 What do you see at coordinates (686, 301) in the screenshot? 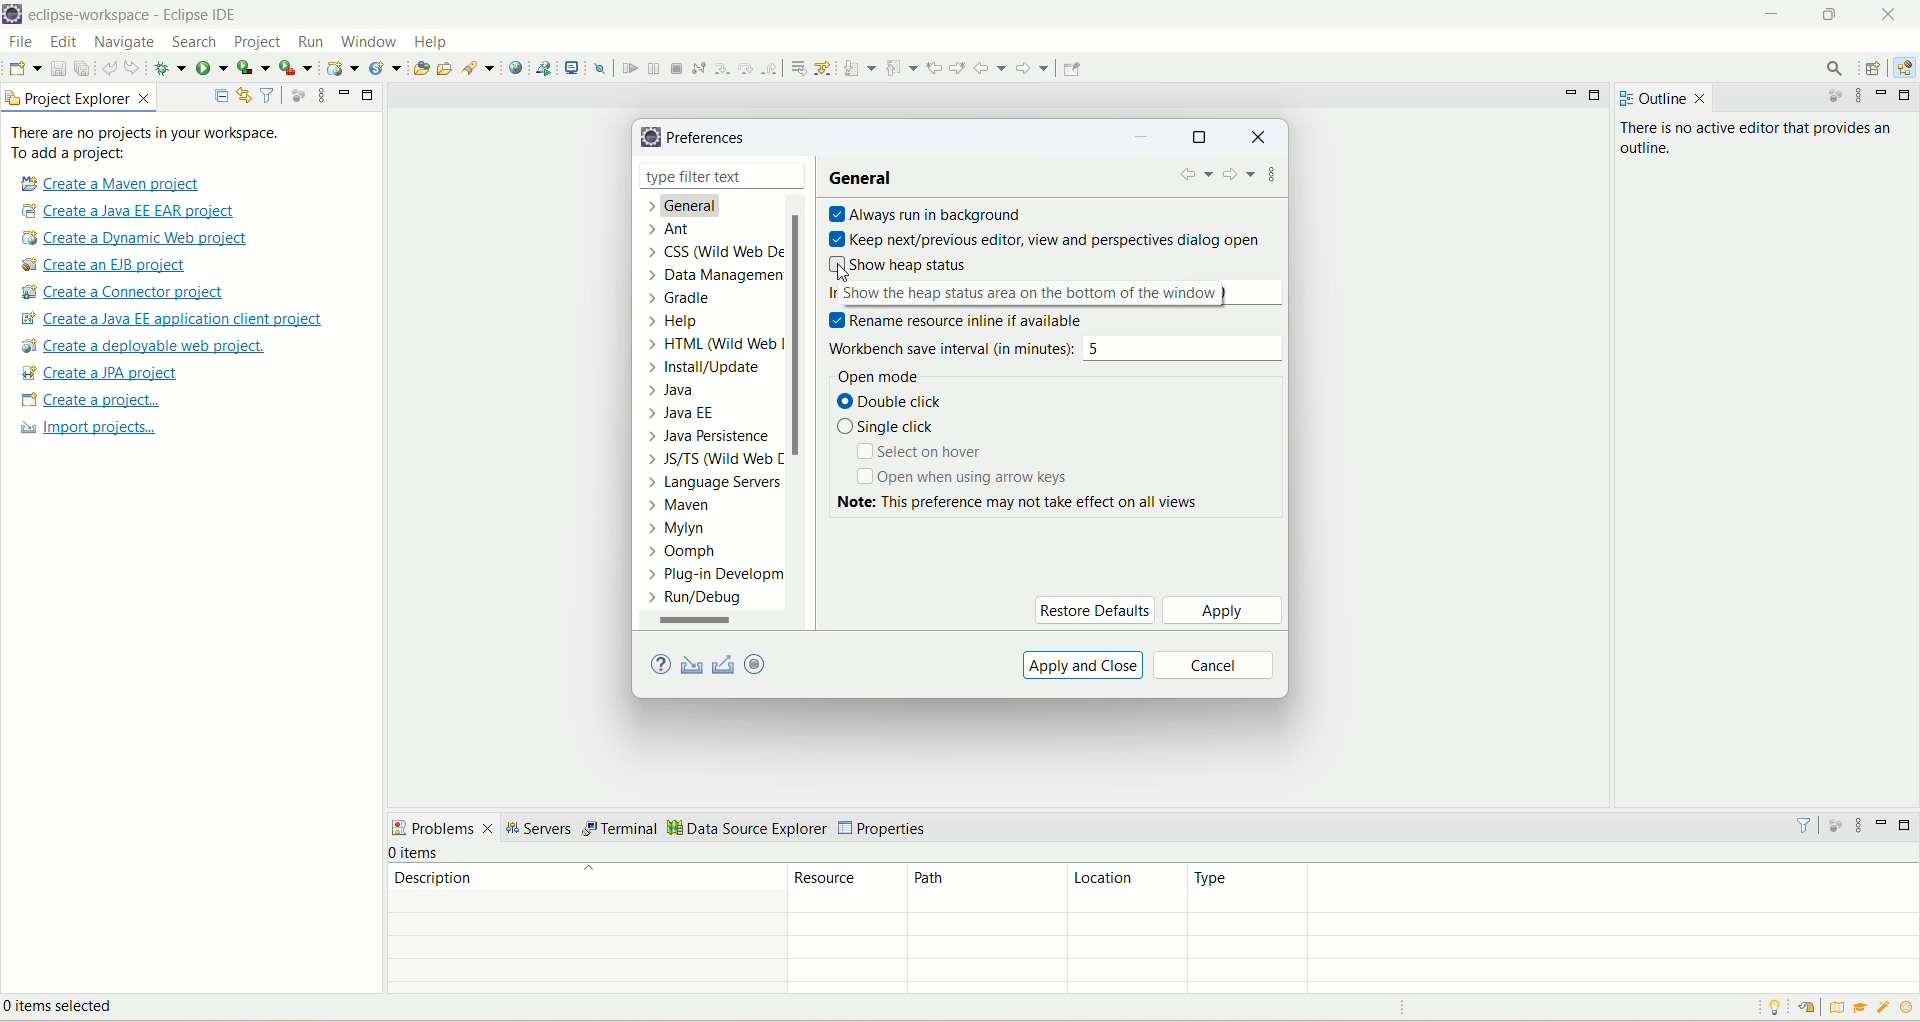
I see `gradle` at bounding box center [686, 301].